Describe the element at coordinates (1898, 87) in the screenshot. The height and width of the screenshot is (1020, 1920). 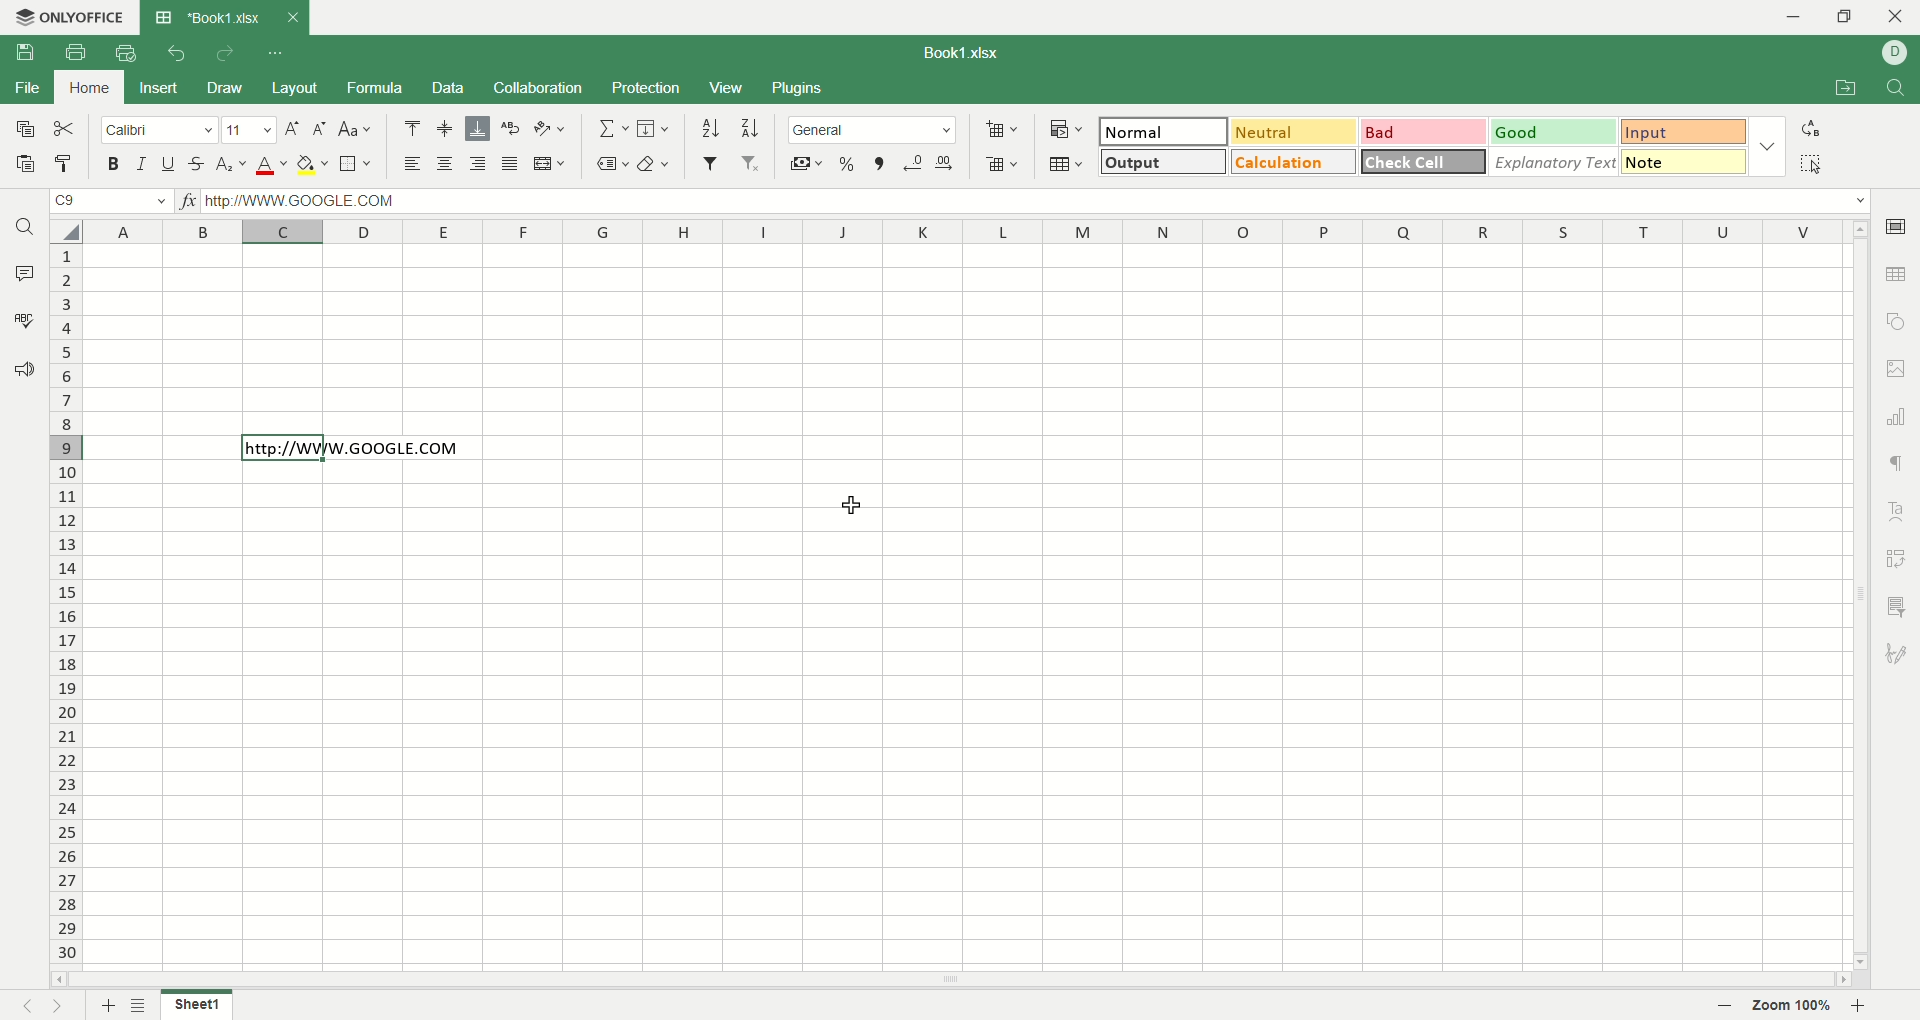
I see `find` at that location.